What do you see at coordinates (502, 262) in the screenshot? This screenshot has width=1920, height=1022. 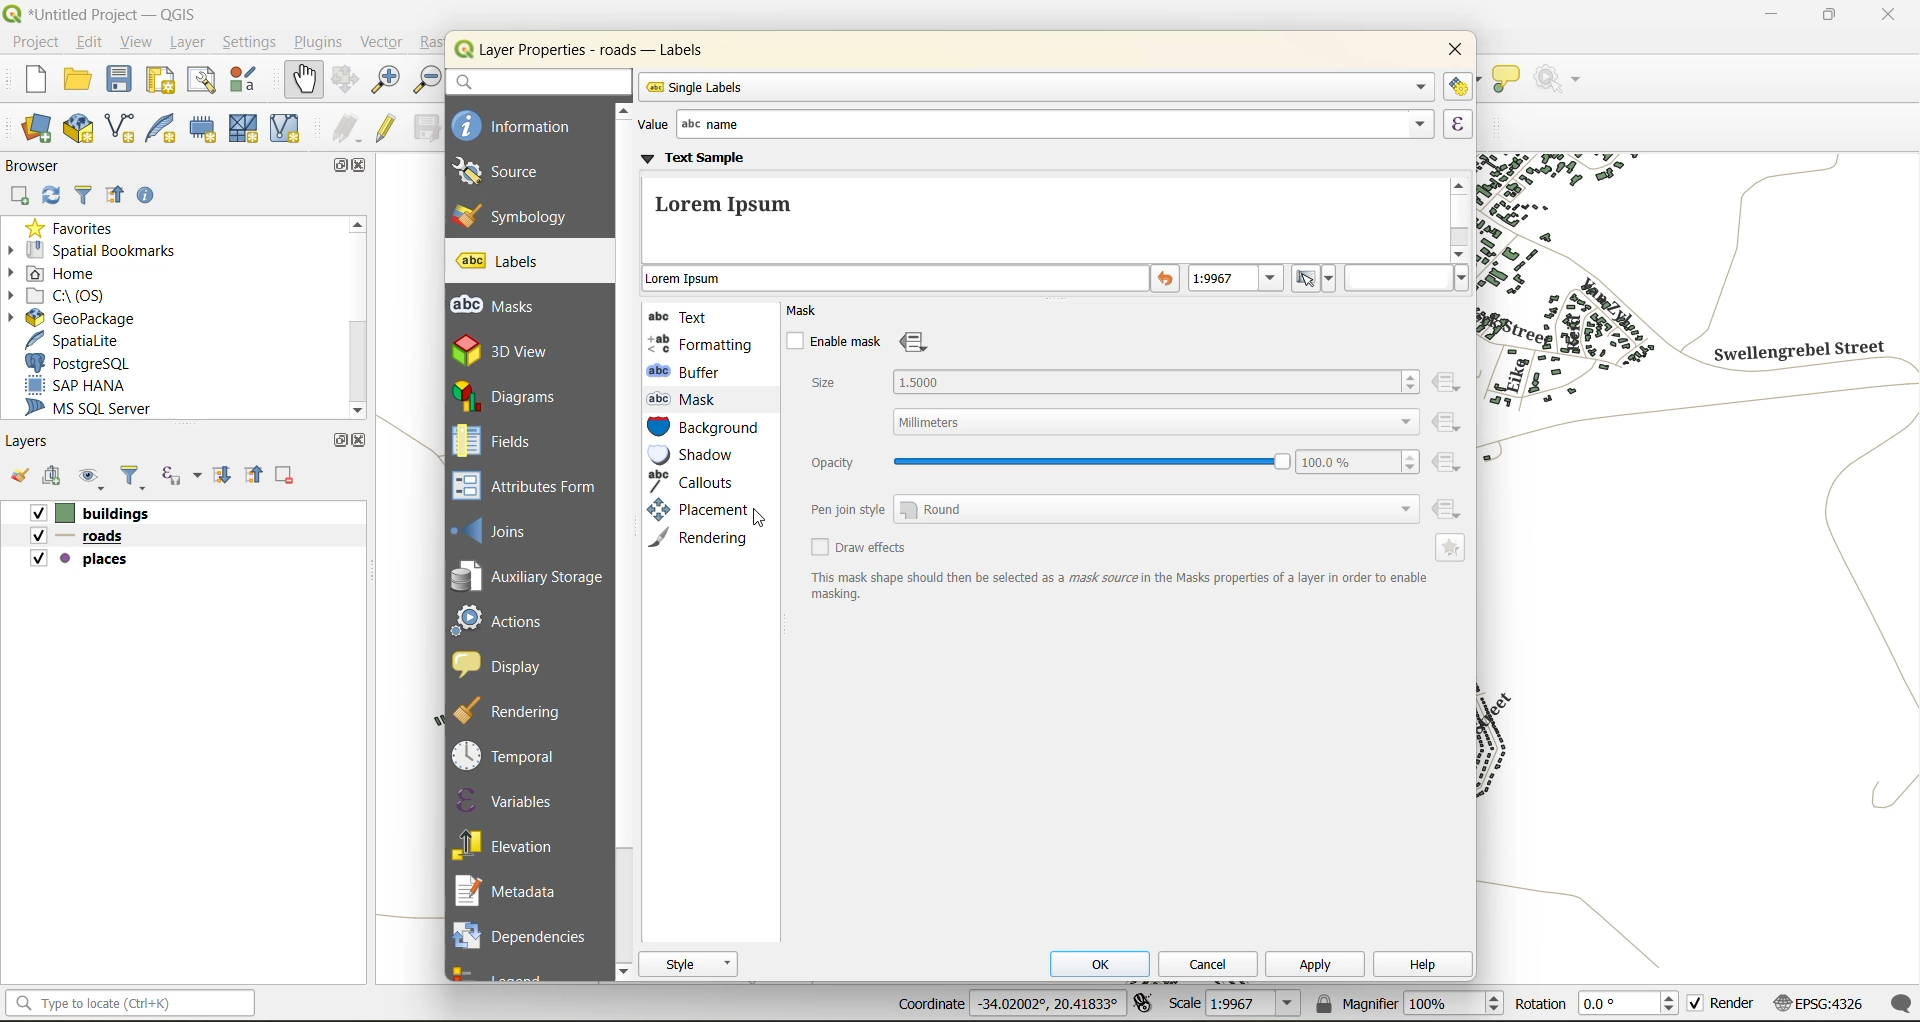 I see `labels` at bounding box center [502, 262].